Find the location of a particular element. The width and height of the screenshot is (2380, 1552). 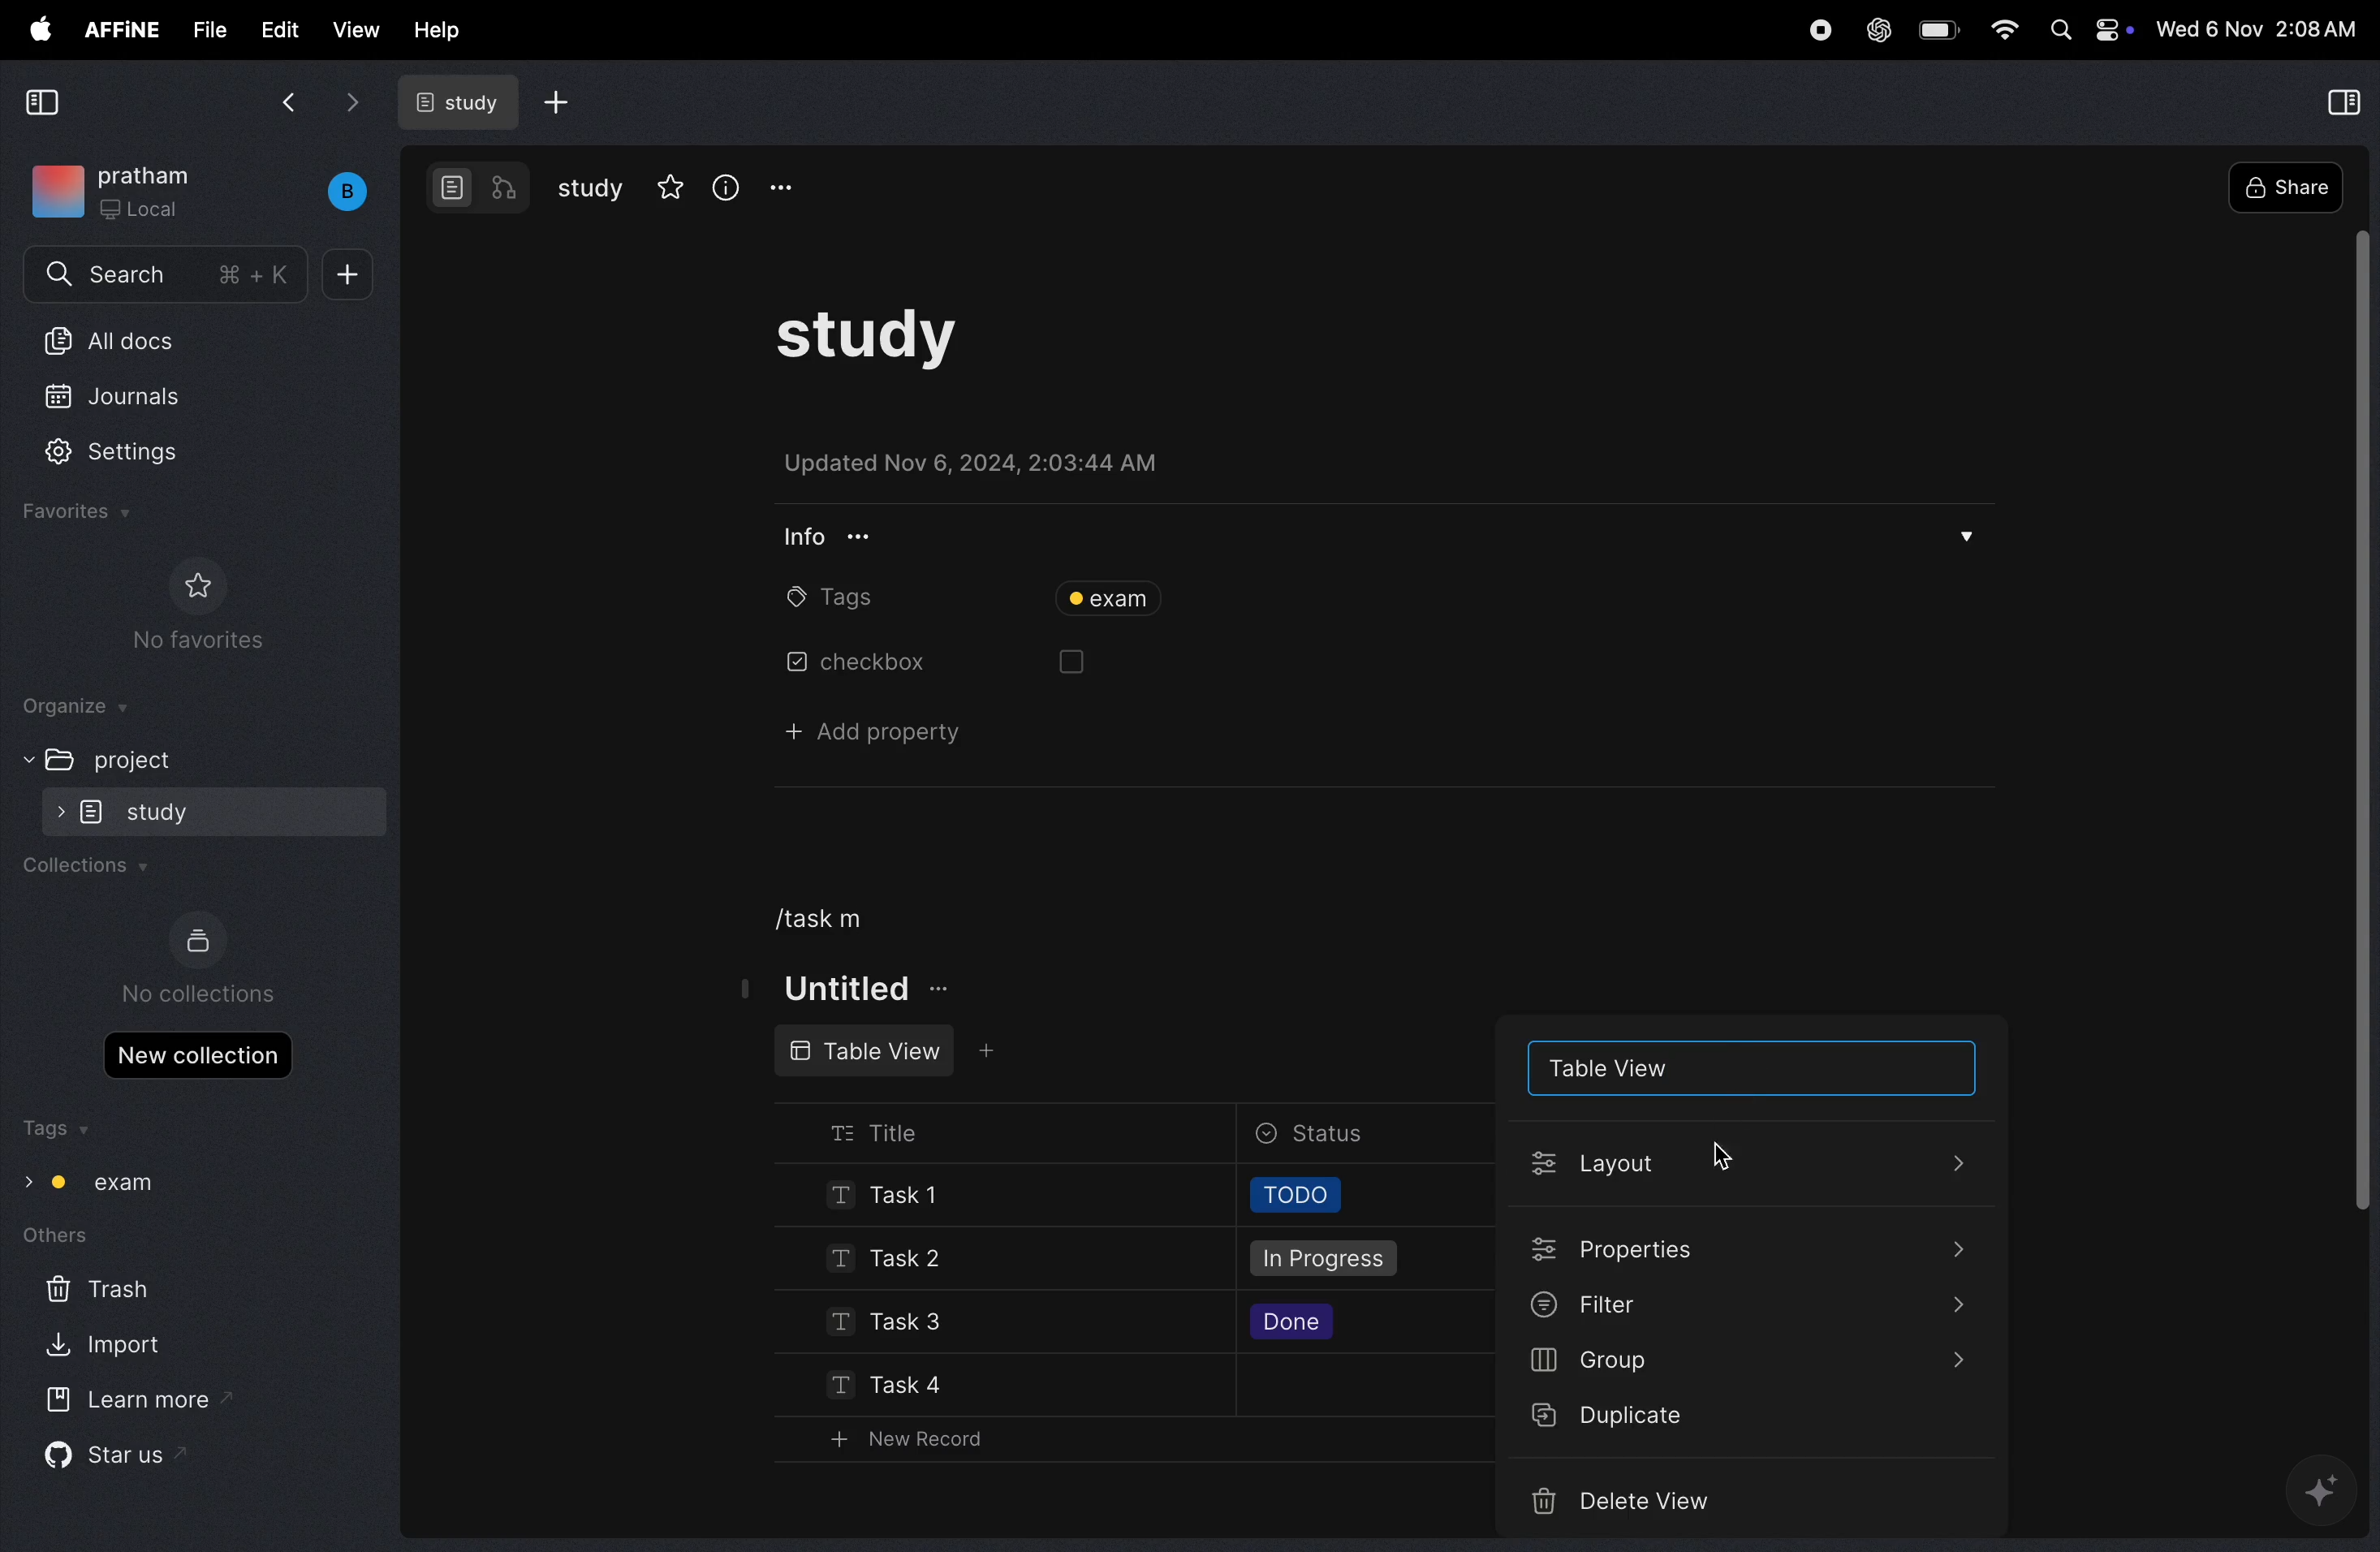

collapse view is located at coordinates (47, 100).